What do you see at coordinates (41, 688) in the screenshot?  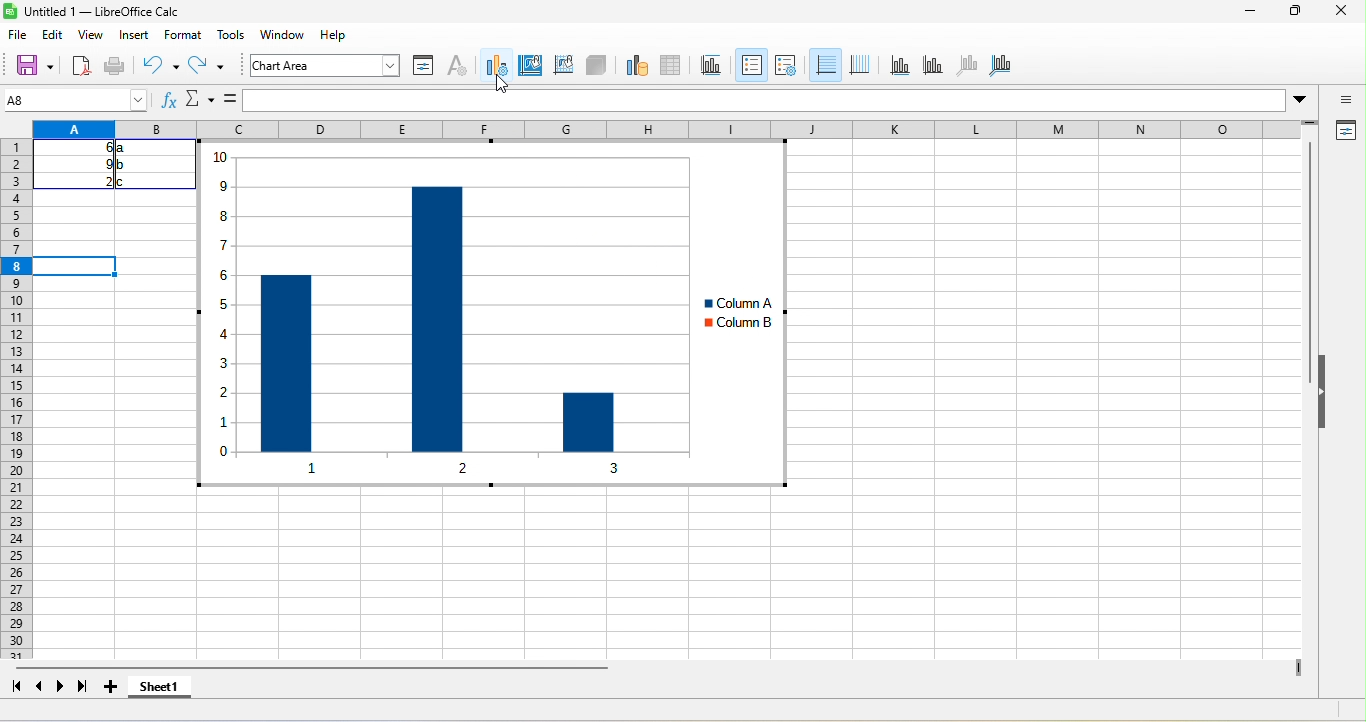 I see `previous sheet` at bounding box center [41, 688].